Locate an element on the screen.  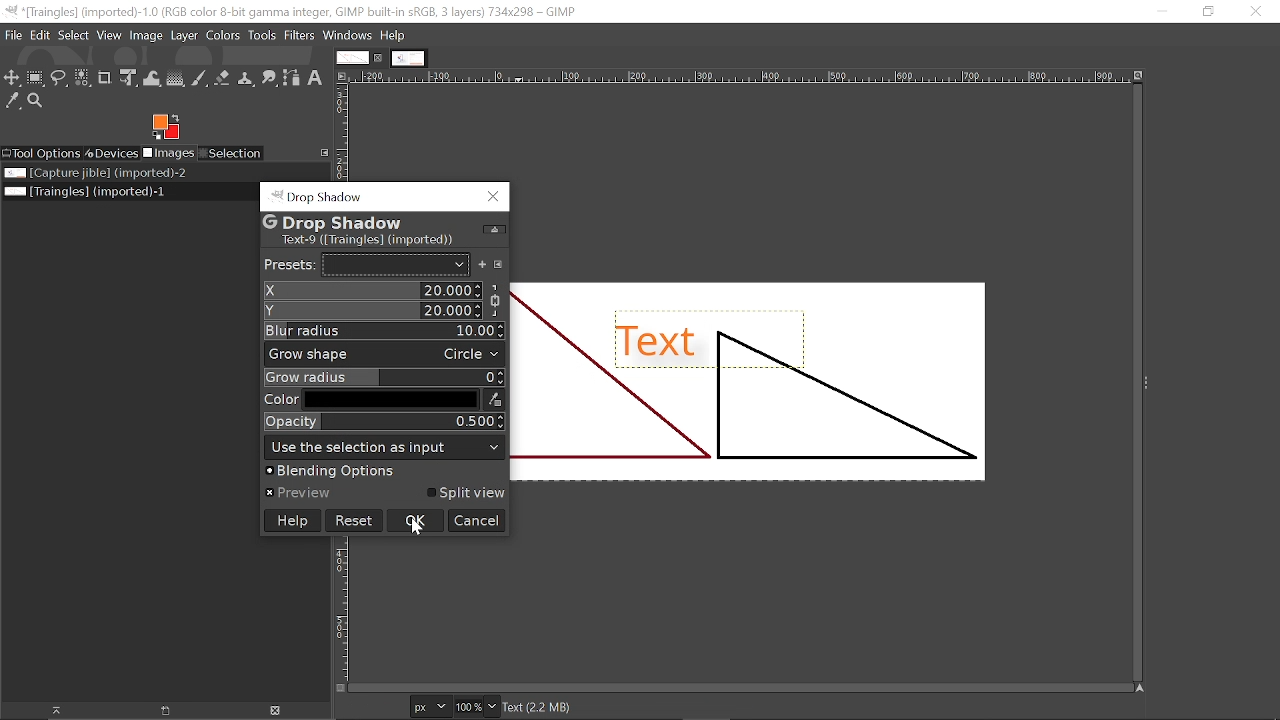
Help is located at coordinates (291, 520).